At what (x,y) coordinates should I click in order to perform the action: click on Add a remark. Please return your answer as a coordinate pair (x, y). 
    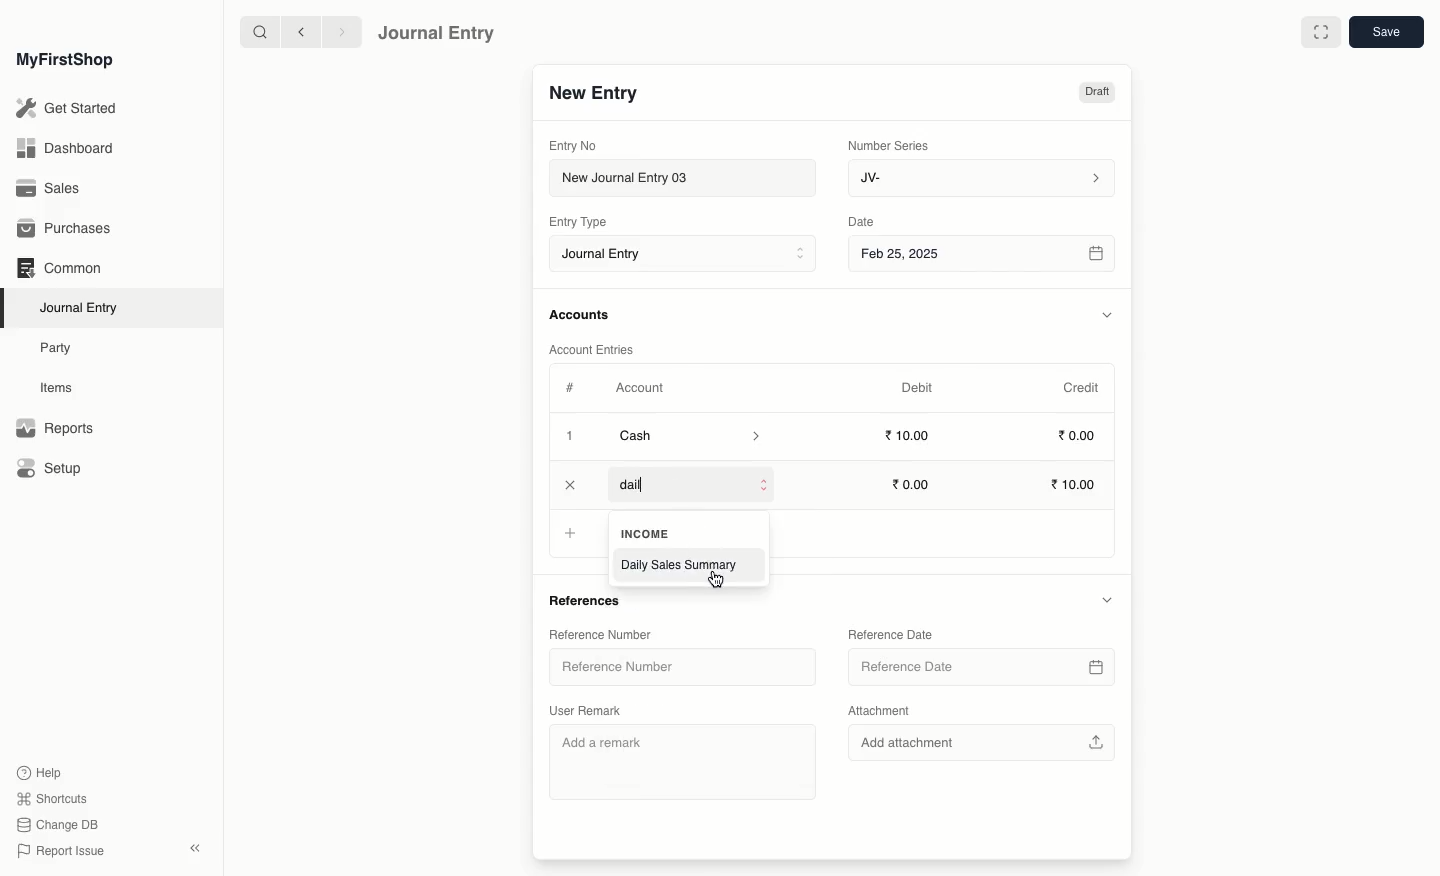
    Looking at the image, I should click on (686, 759).